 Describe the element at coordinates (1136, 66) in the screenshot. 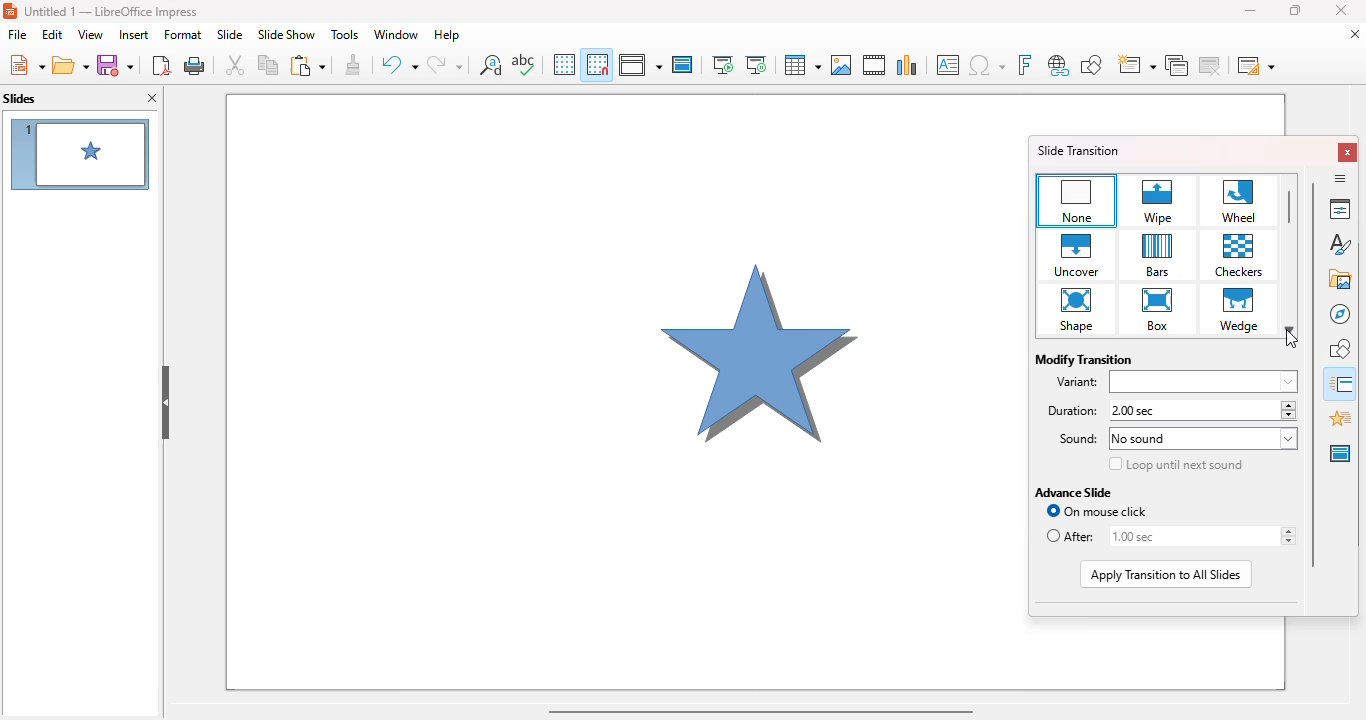

I see `new slide` at that location.